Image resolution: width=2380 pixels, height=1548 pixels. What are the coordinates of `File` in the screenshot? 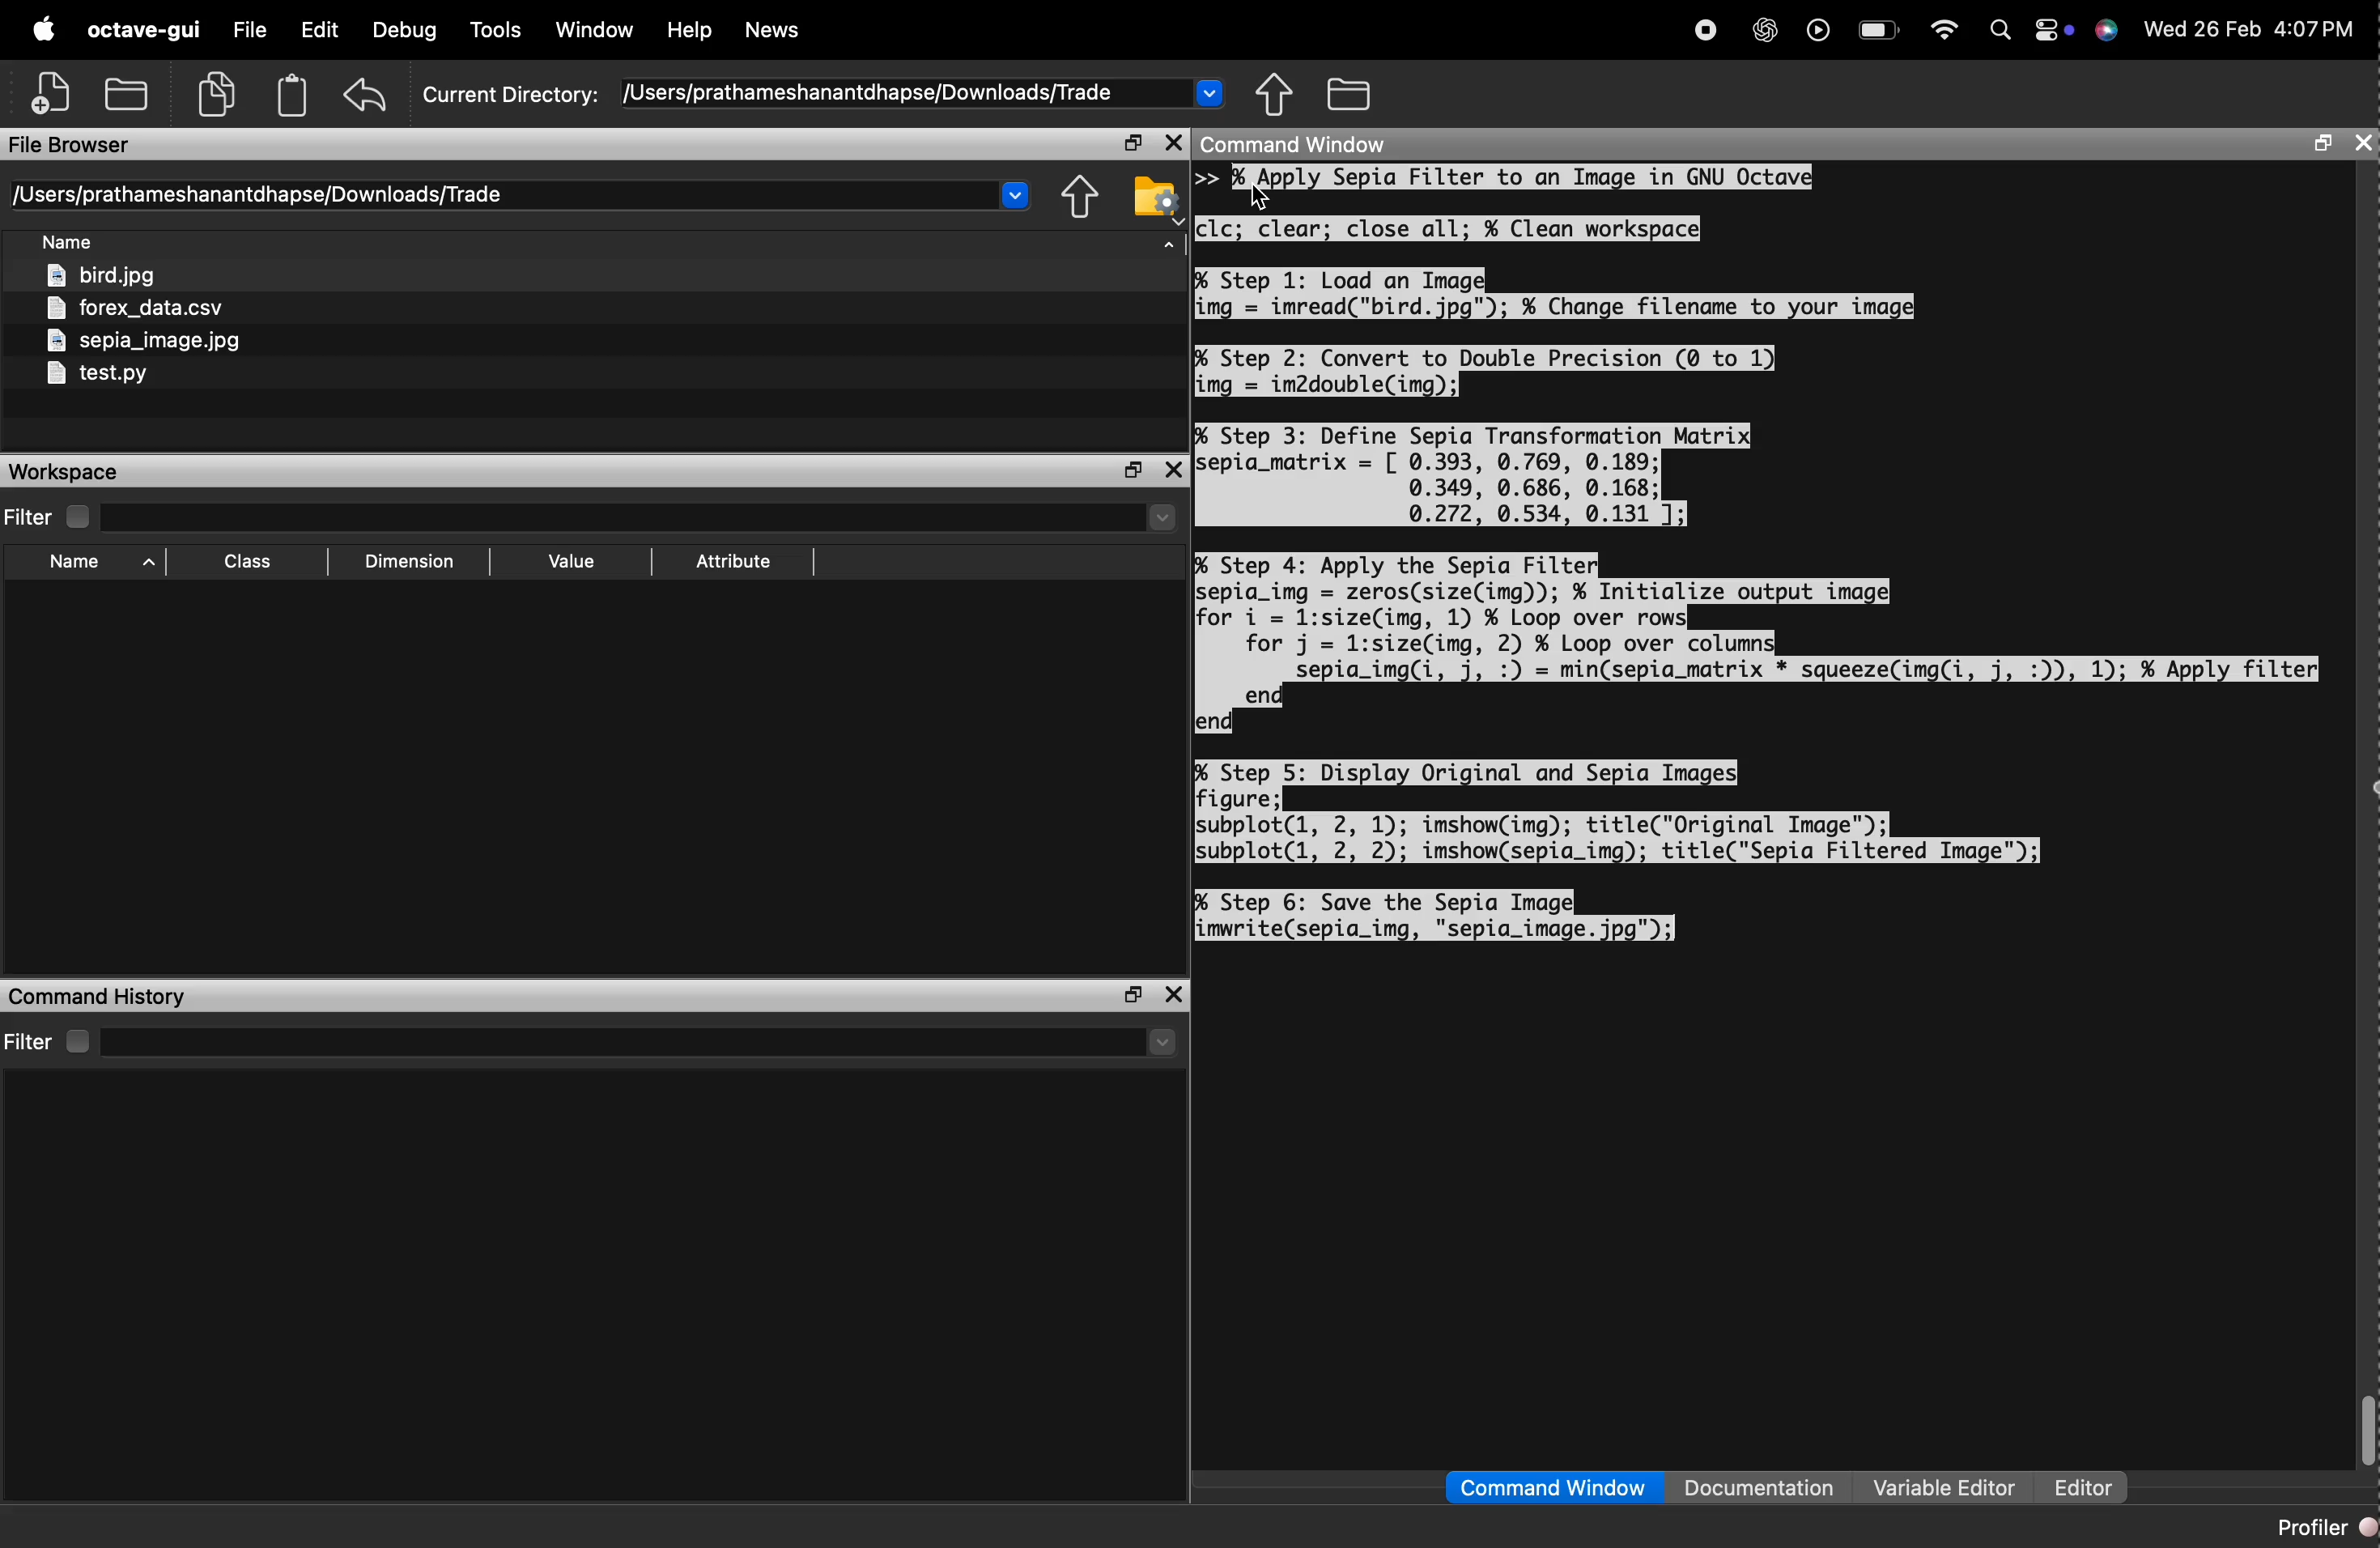 It's located at (252, 31).